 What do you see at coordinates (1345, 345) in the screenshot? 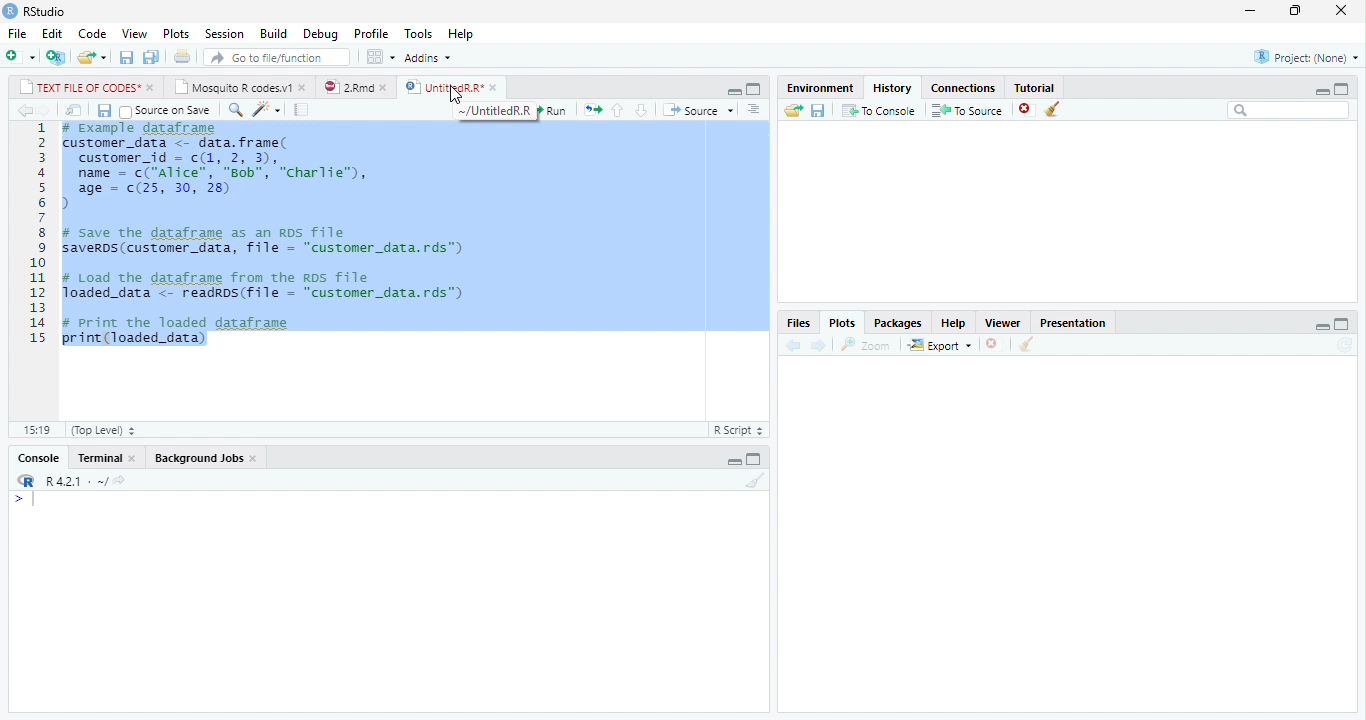
I see `refresh` at bounding box center [1345, 345].